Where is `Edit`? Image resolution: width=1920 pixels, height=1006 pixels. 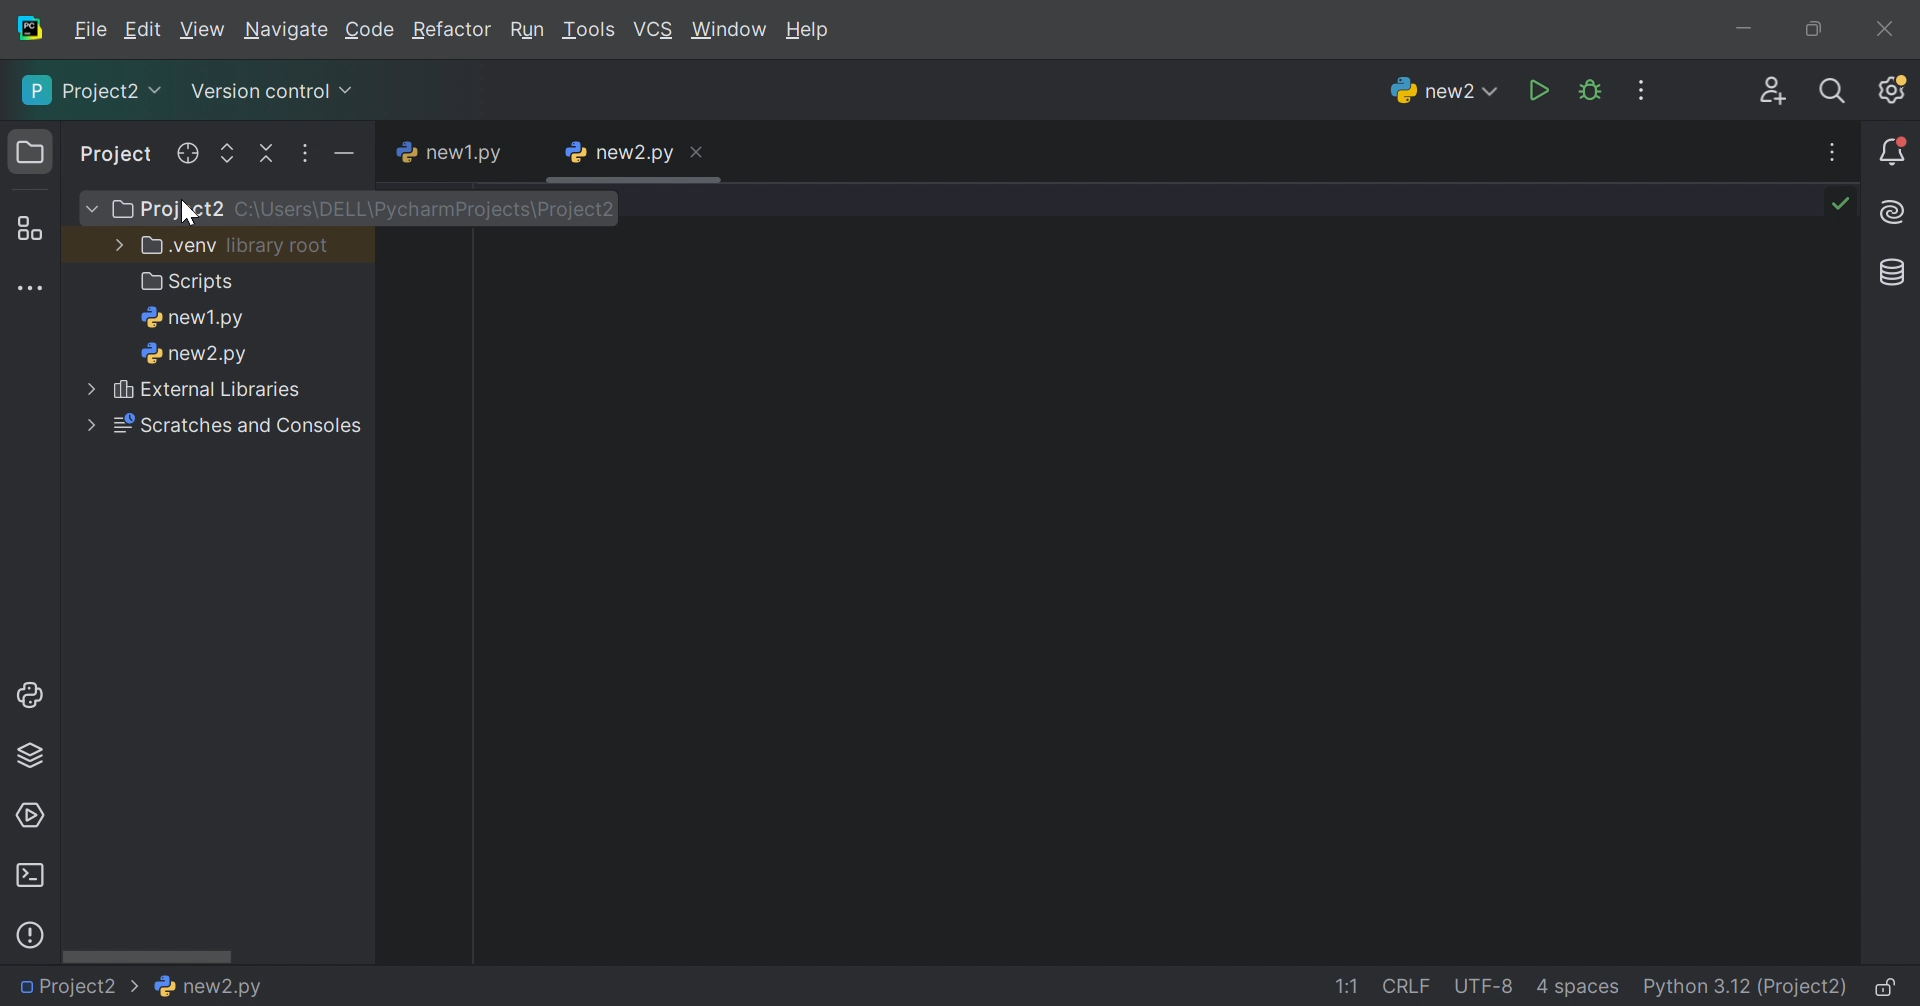
Edit is located at coordinates (143, 29).